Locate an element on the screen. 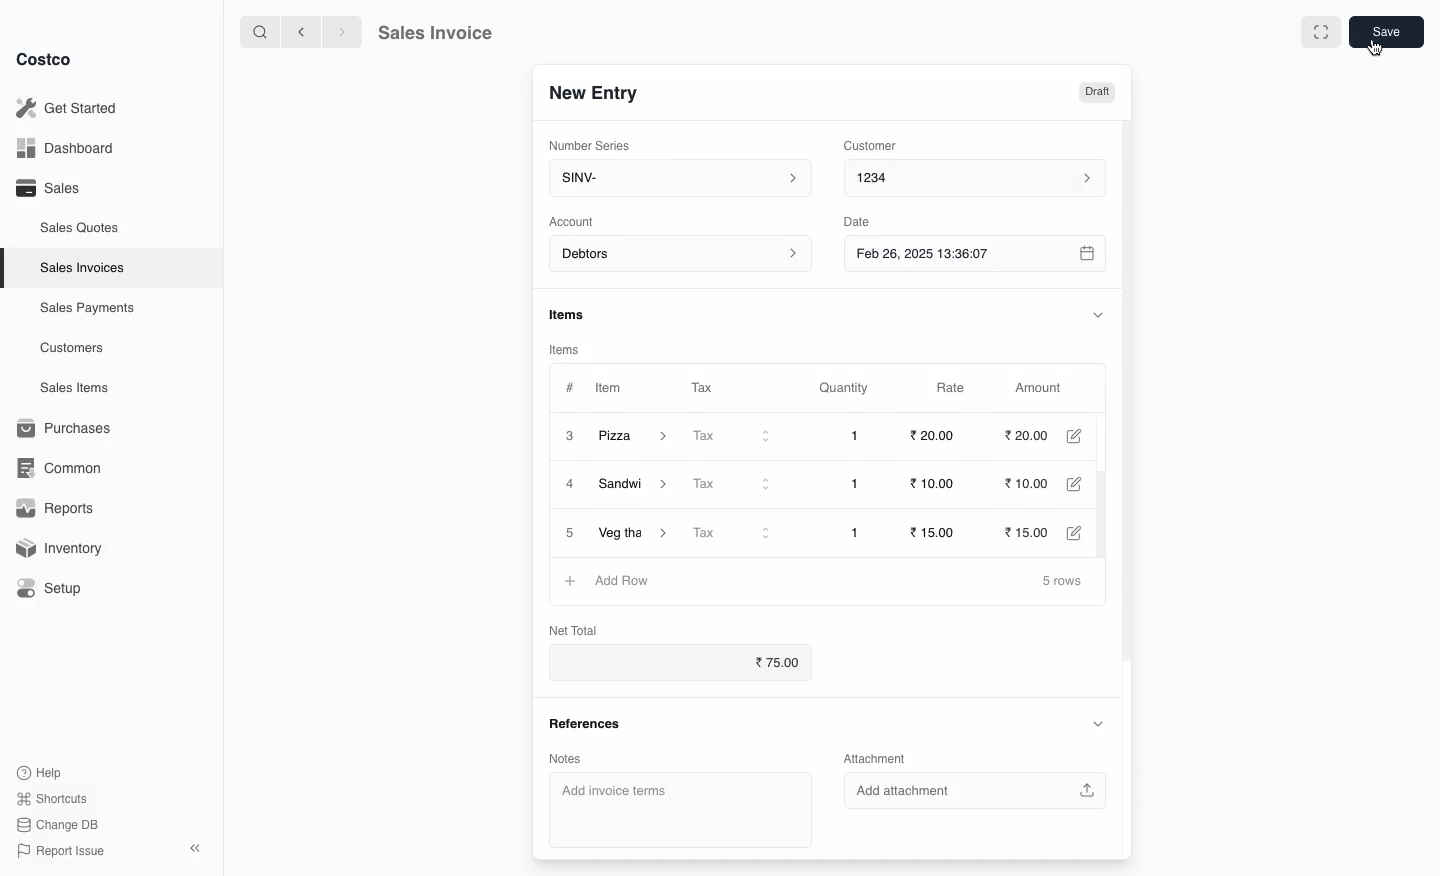  Report Issue is located at coordinates (57, 851).